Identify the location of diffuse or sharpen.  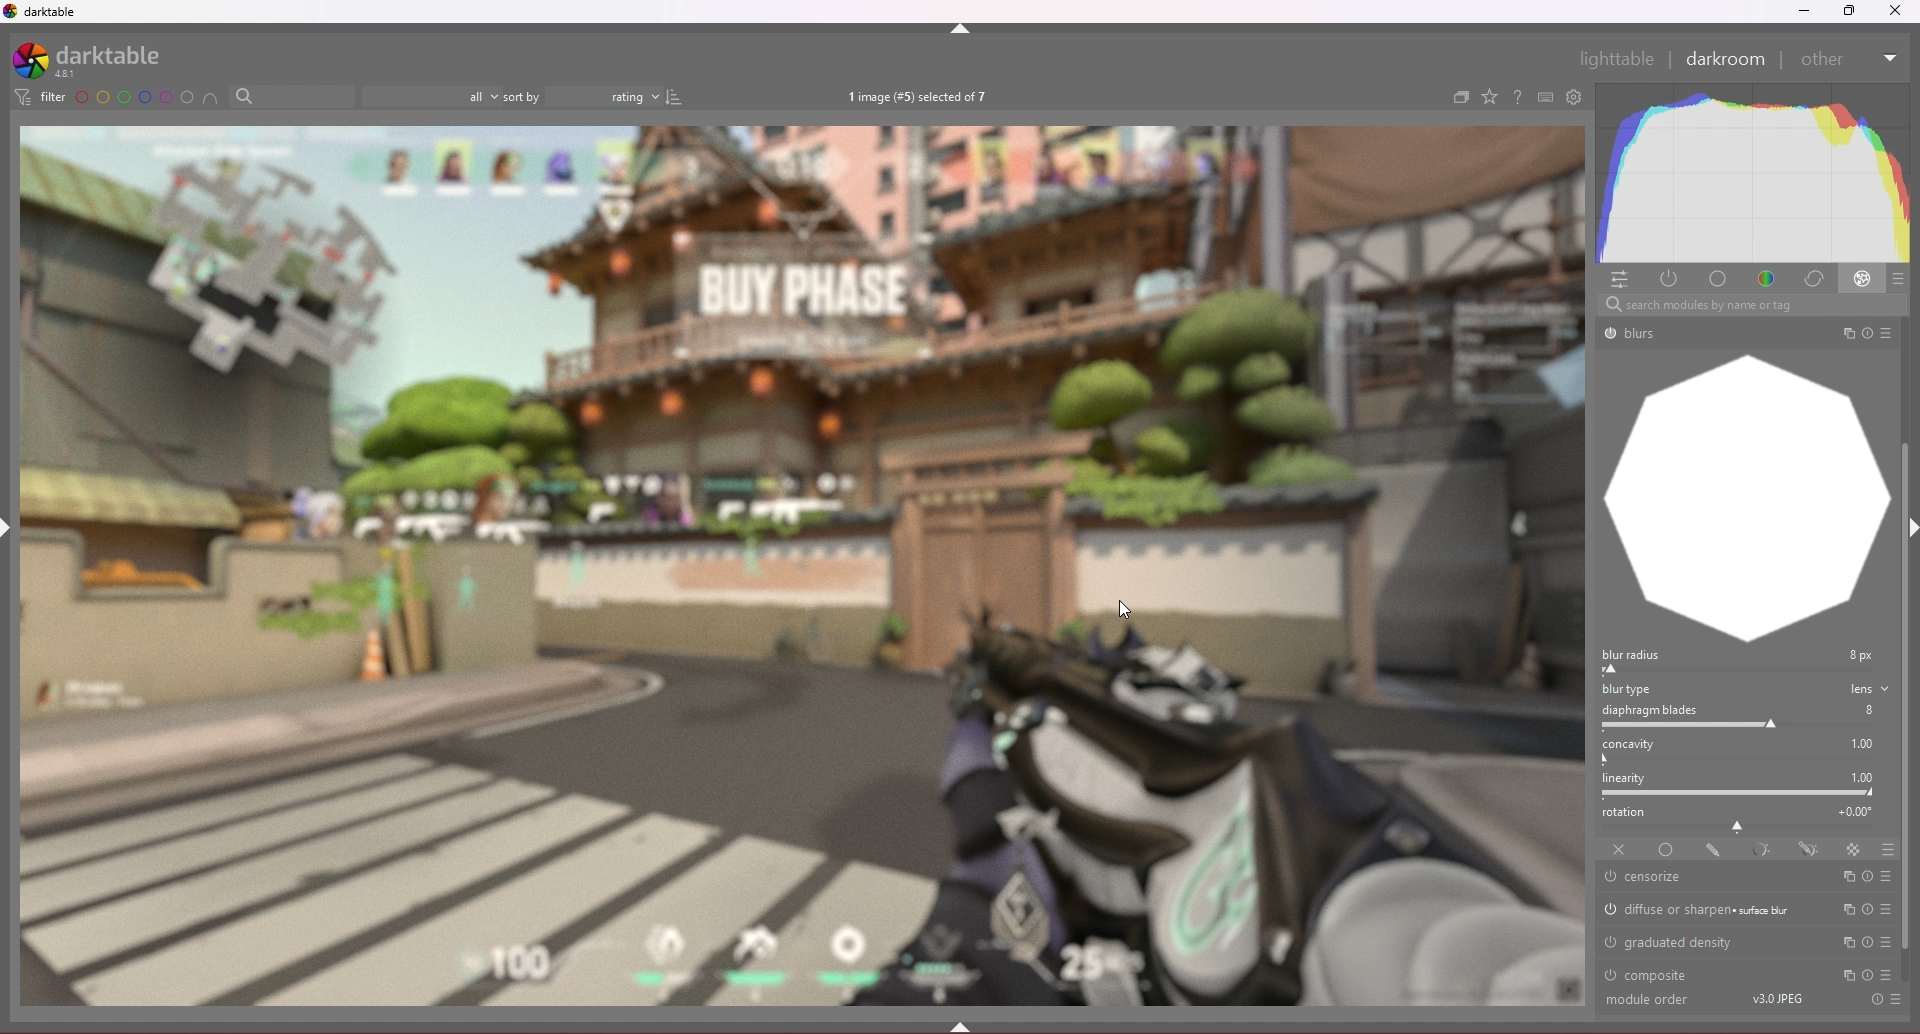
(1704, 911).